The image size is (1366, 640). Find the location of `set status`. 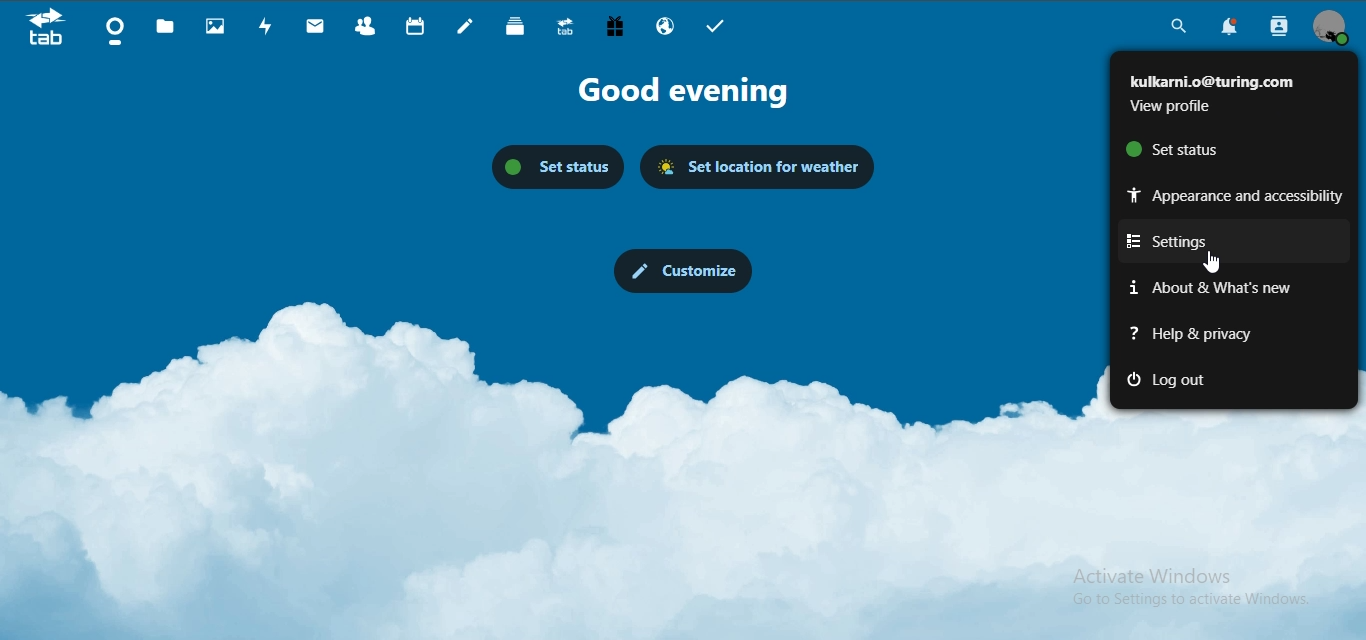

set status is located at coordinates (555, 168).